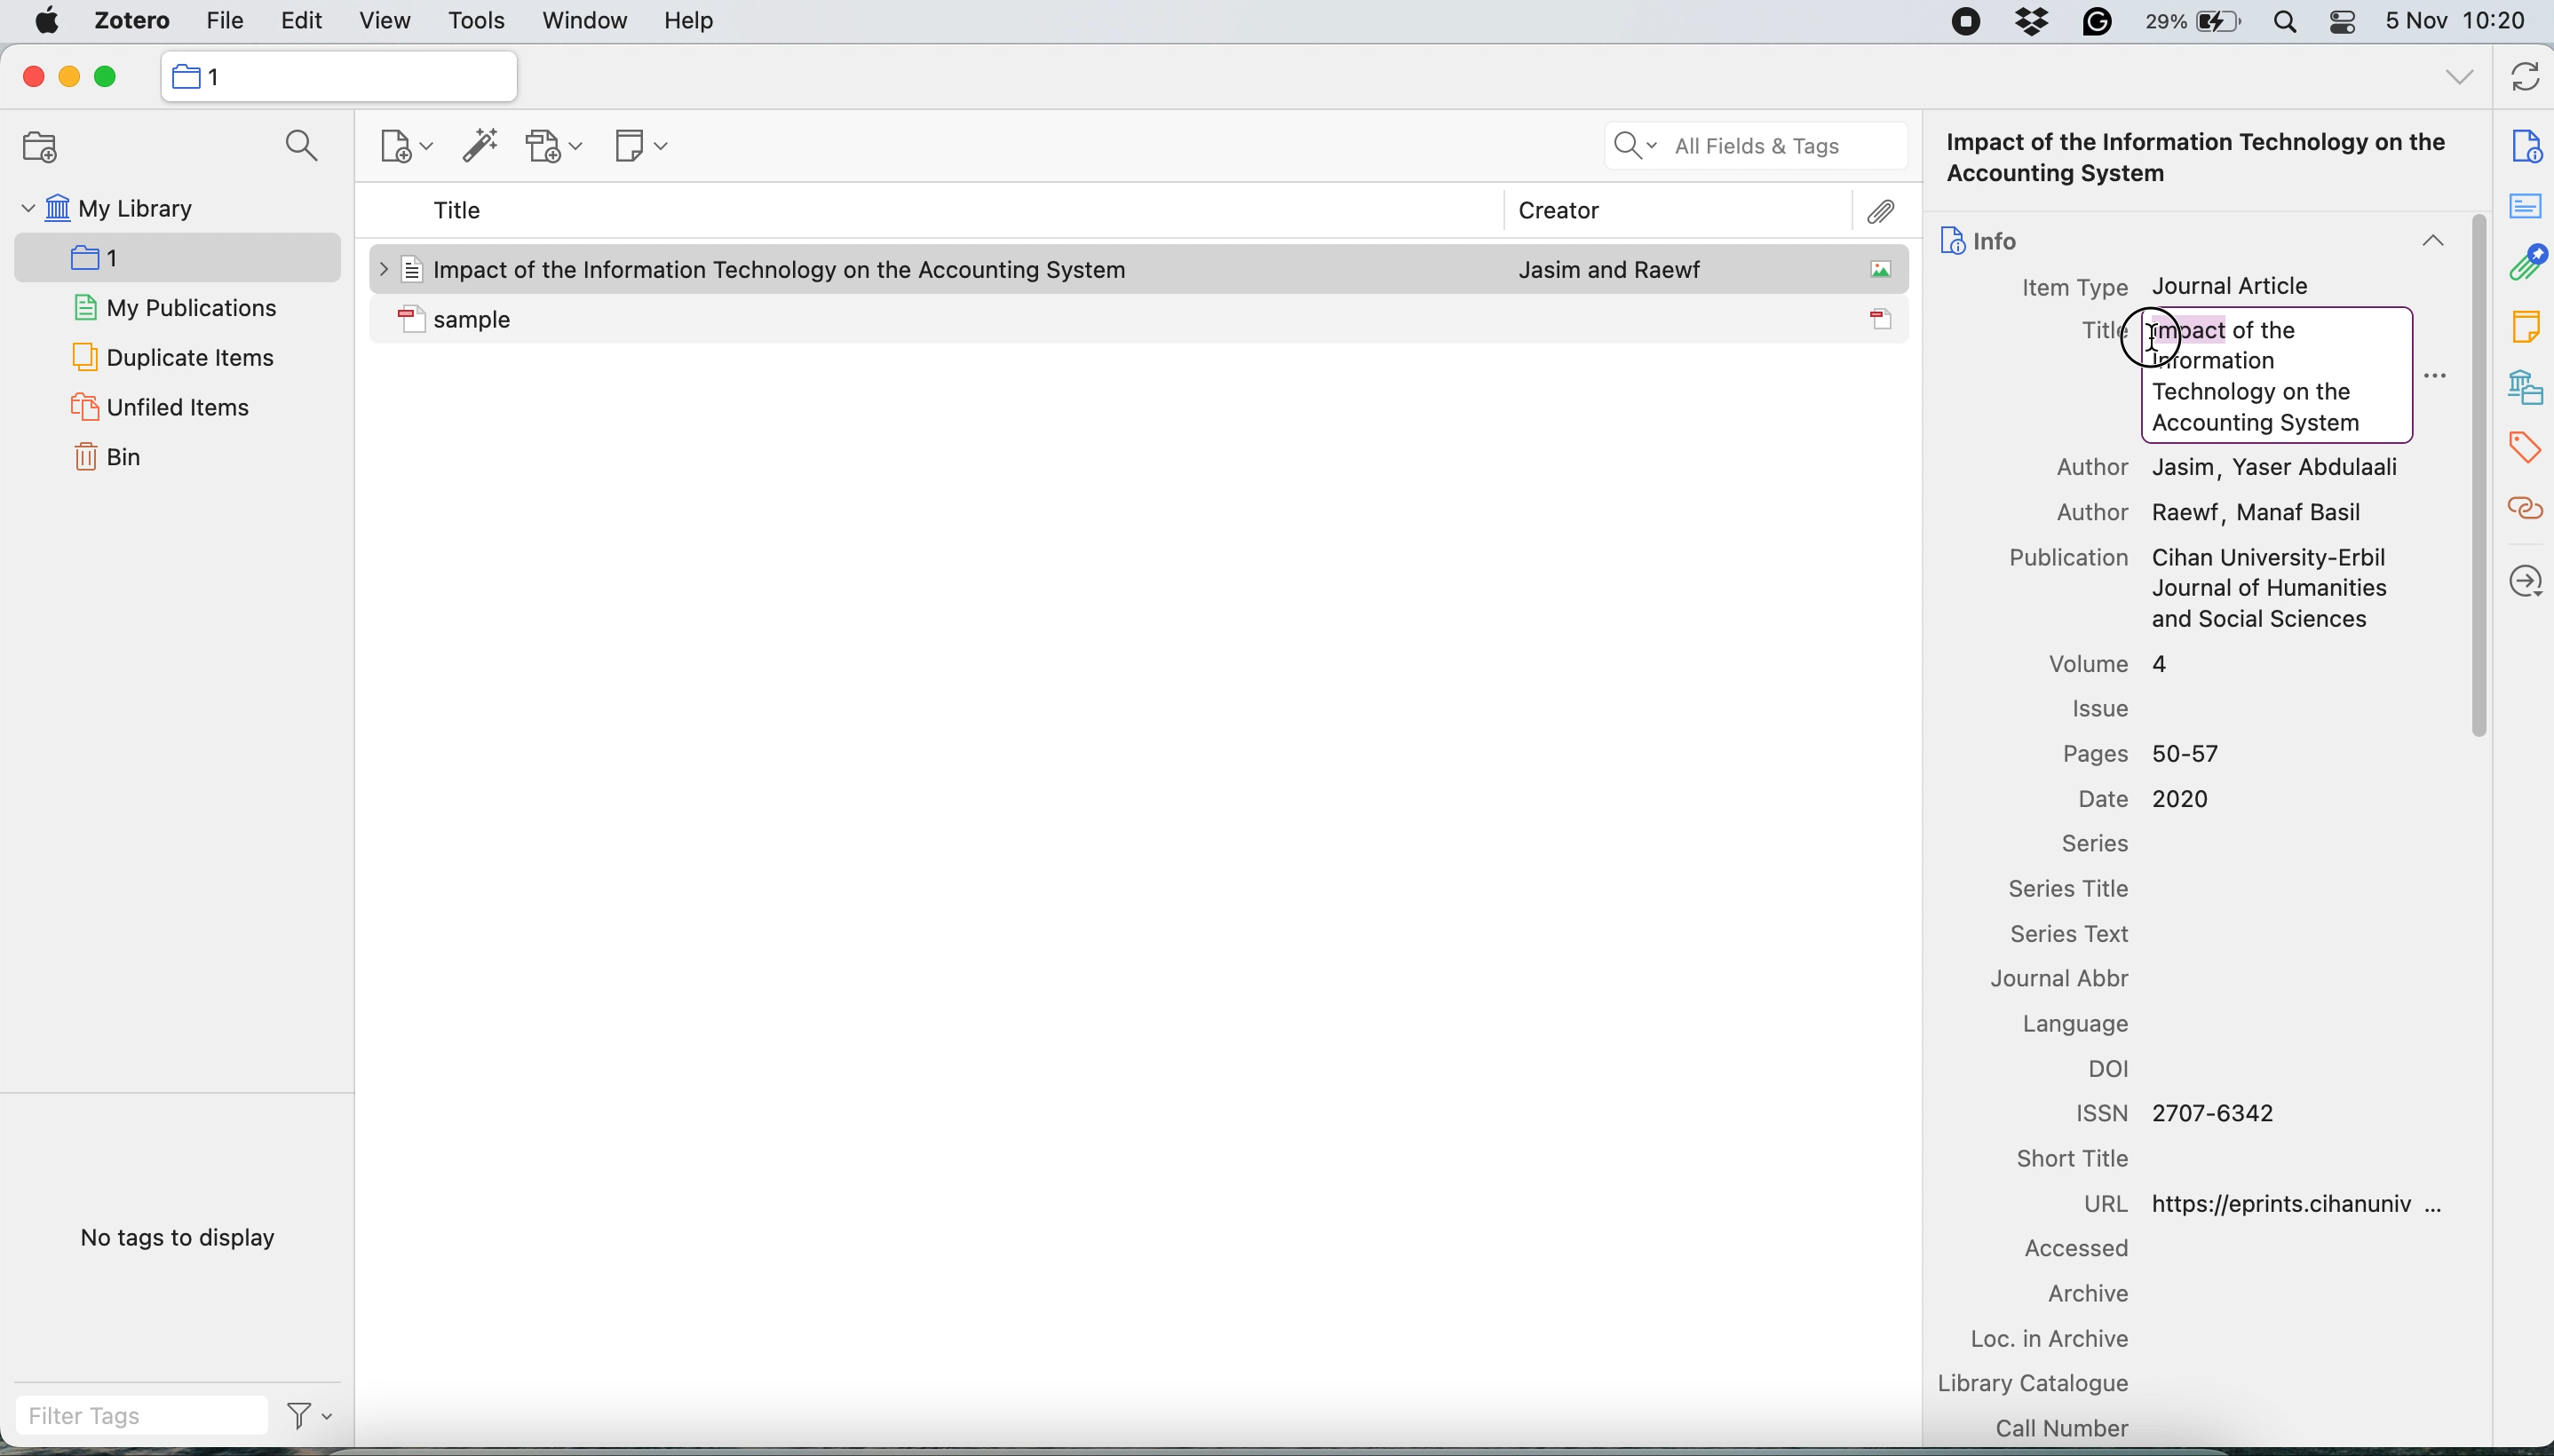 The image size is (2554, 1456). Describe the element at coordinates (2525, 386) in the screenshot. I see `libraries and collection` at that location.